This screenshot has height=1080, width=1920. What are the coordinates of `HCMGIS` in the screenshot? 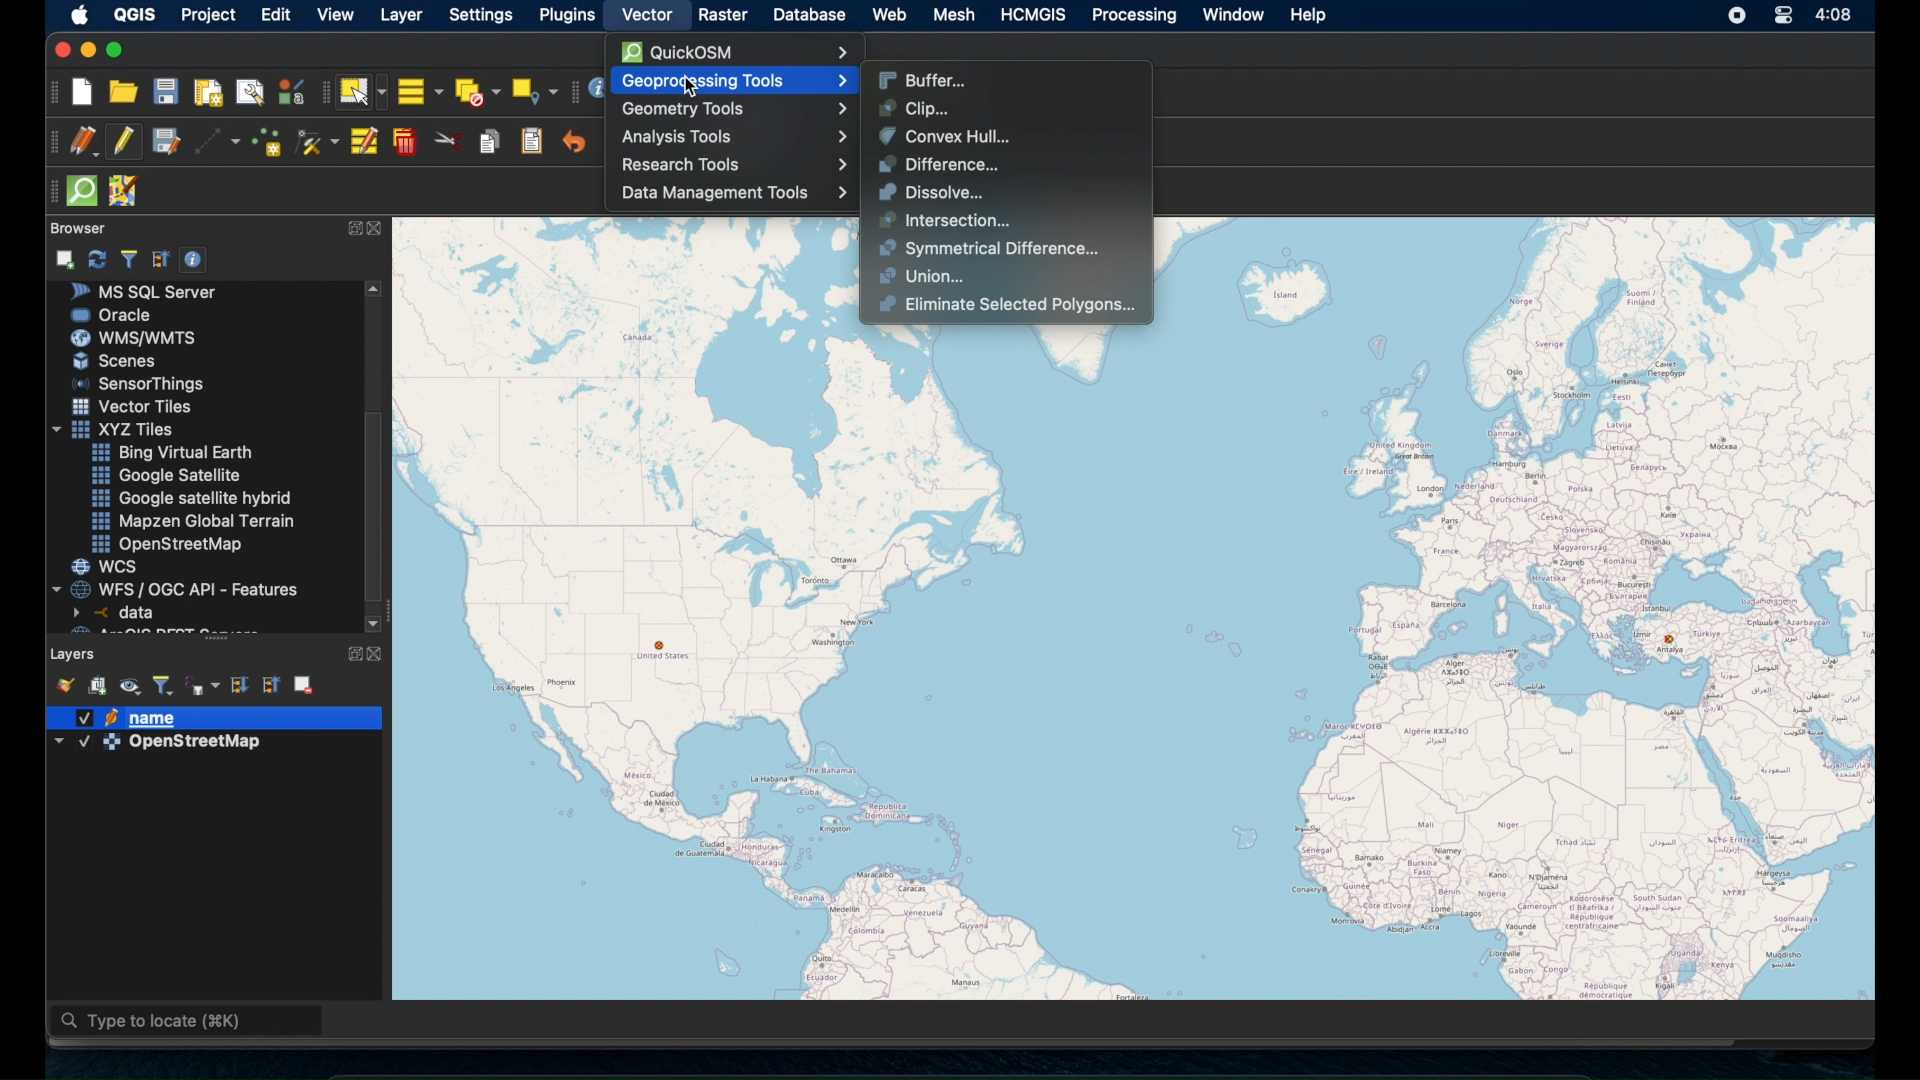 It's located at (1036, 15).